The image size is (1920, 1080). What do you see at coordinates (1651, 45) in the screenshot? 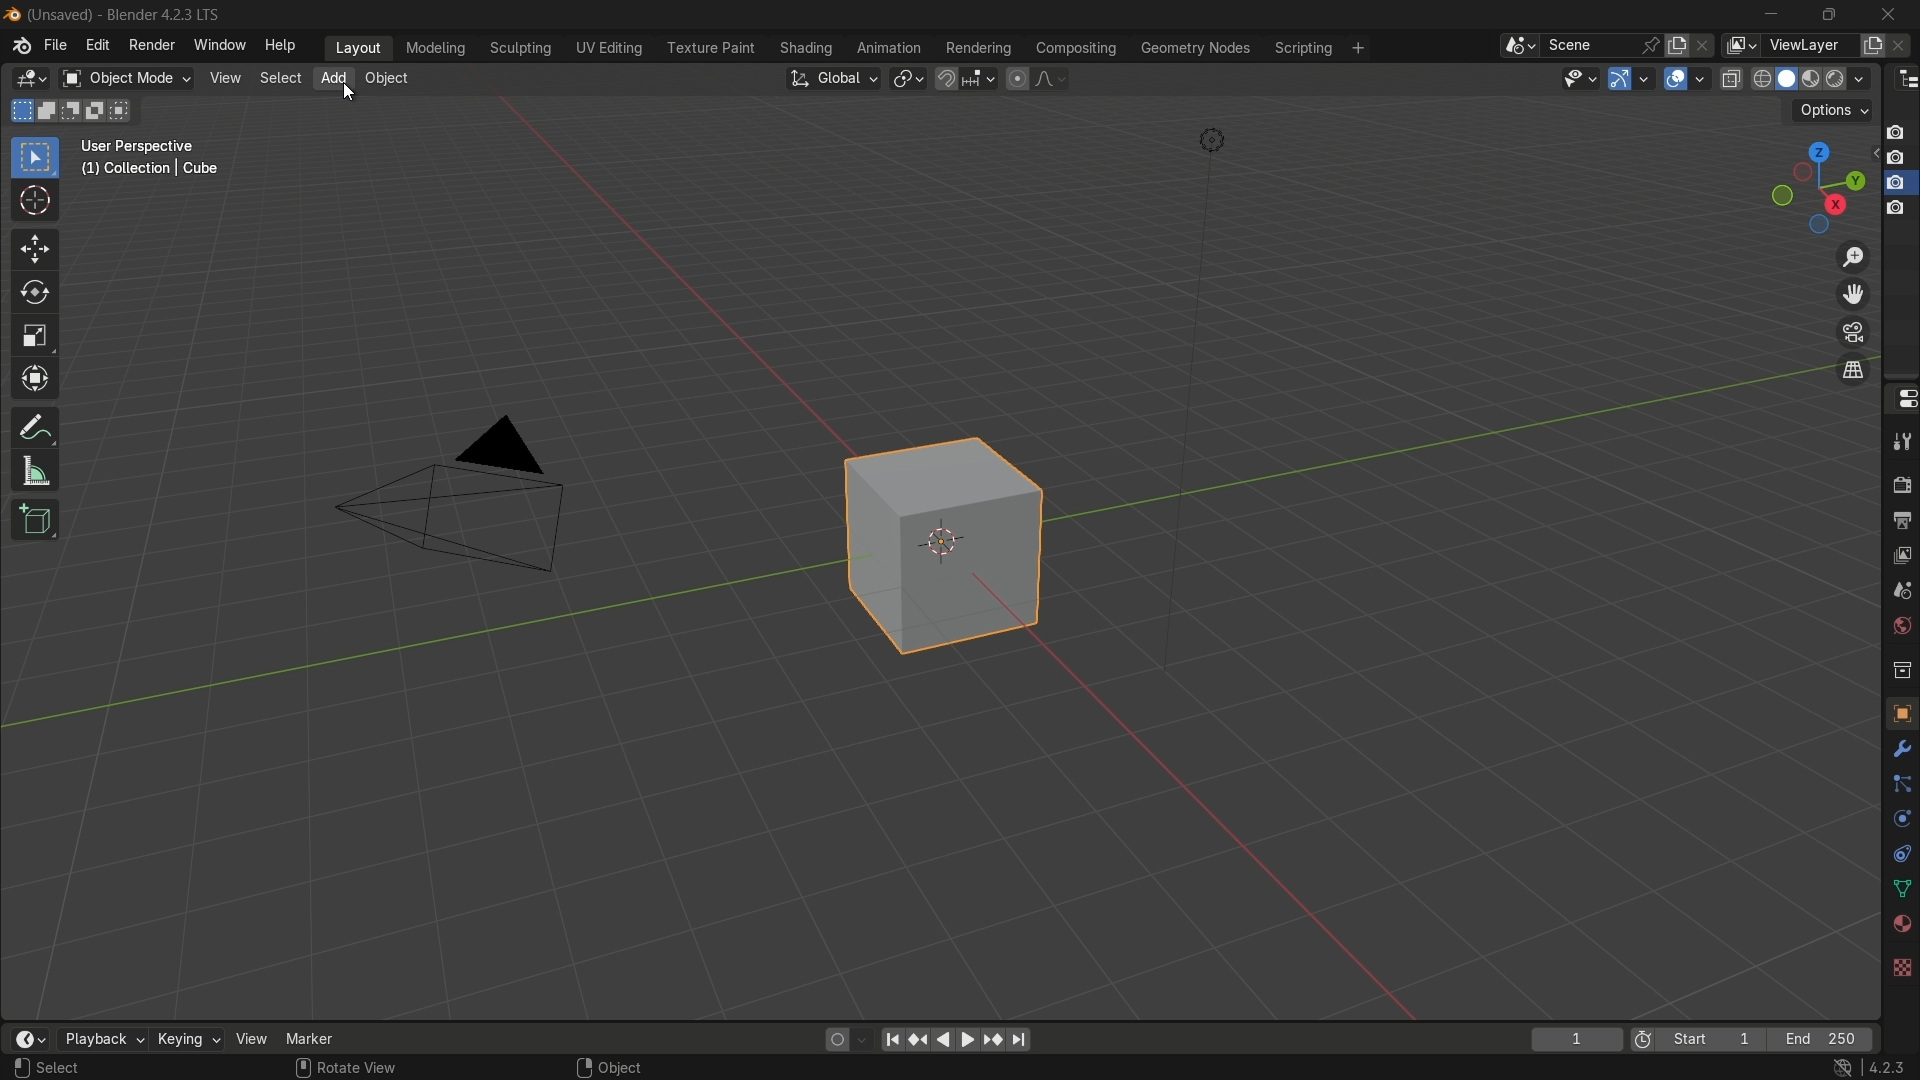
I see `pin scene to workplace` at bounding box center [1651, 45].